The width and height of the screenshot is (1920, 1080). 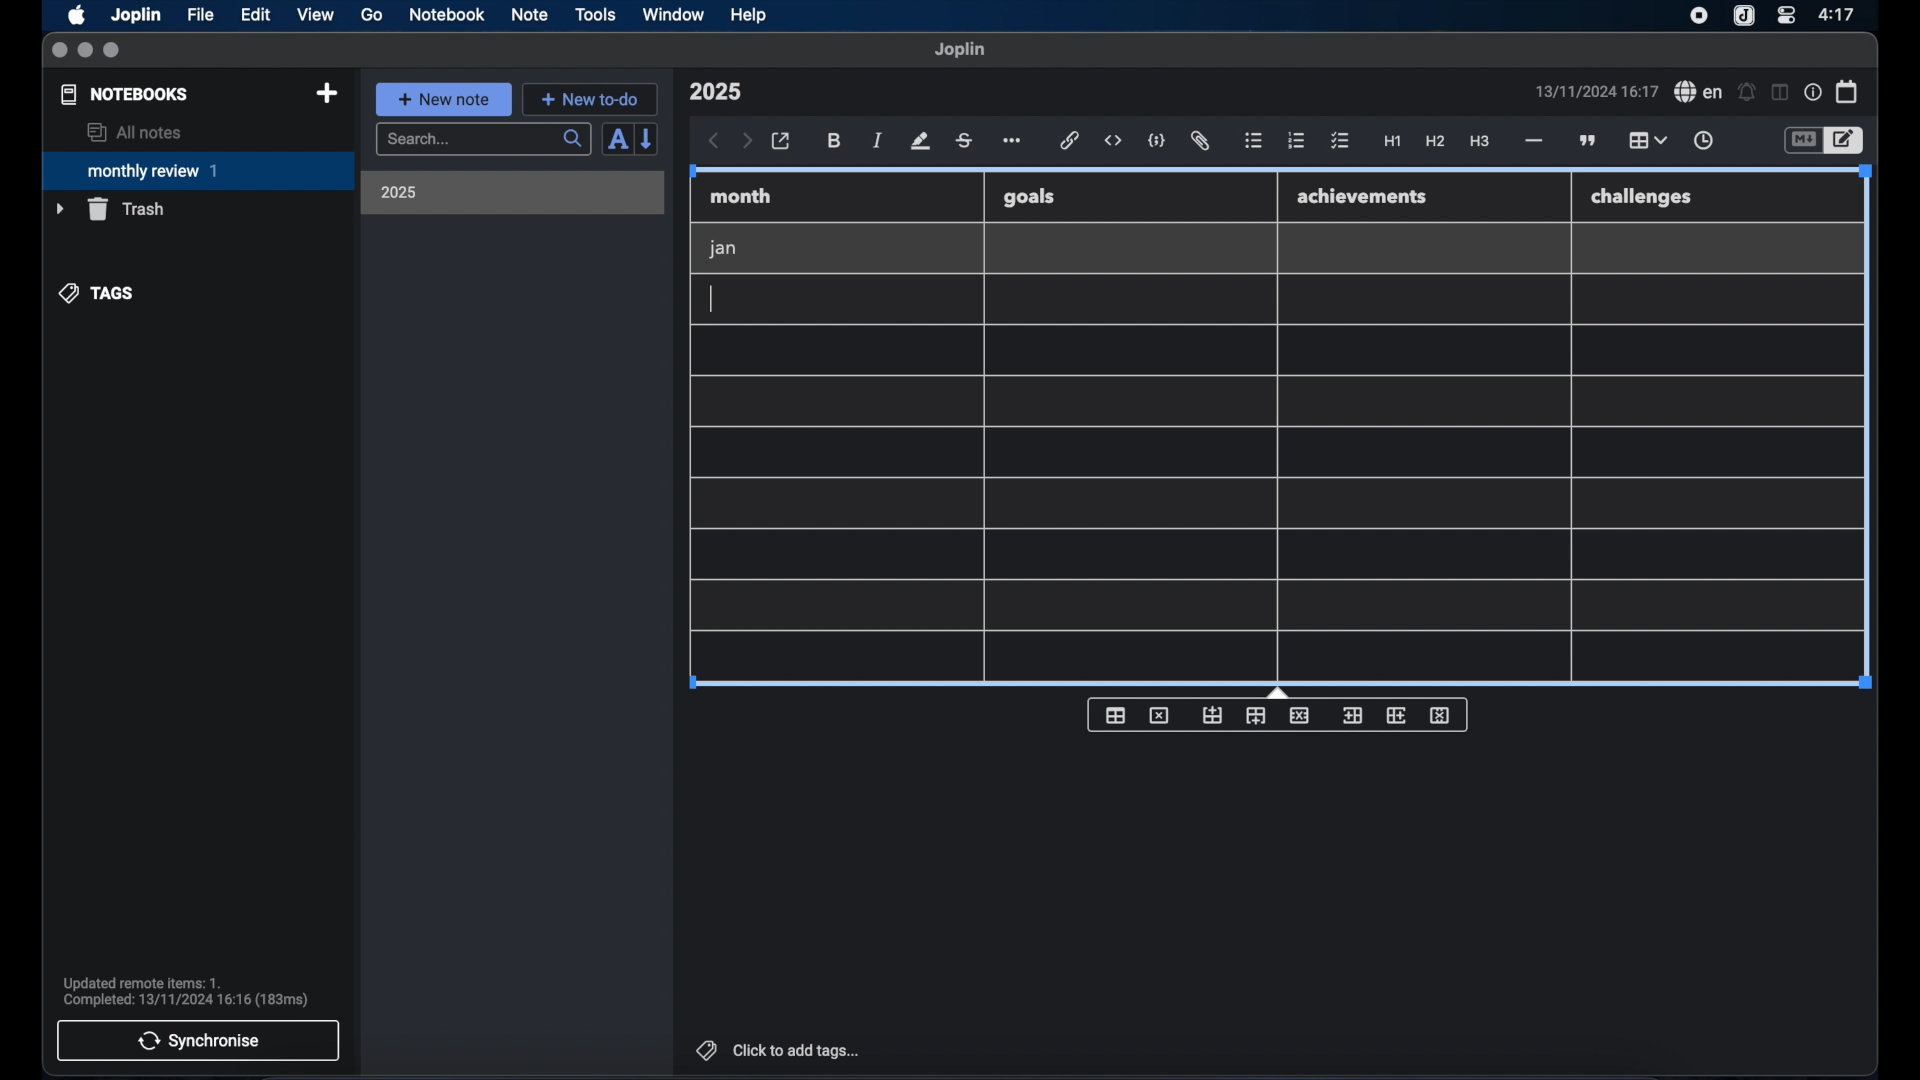 What do you see at coordinates (447, 15) in the screenshot?
I see `notebook` at bounding box center [447, 15].